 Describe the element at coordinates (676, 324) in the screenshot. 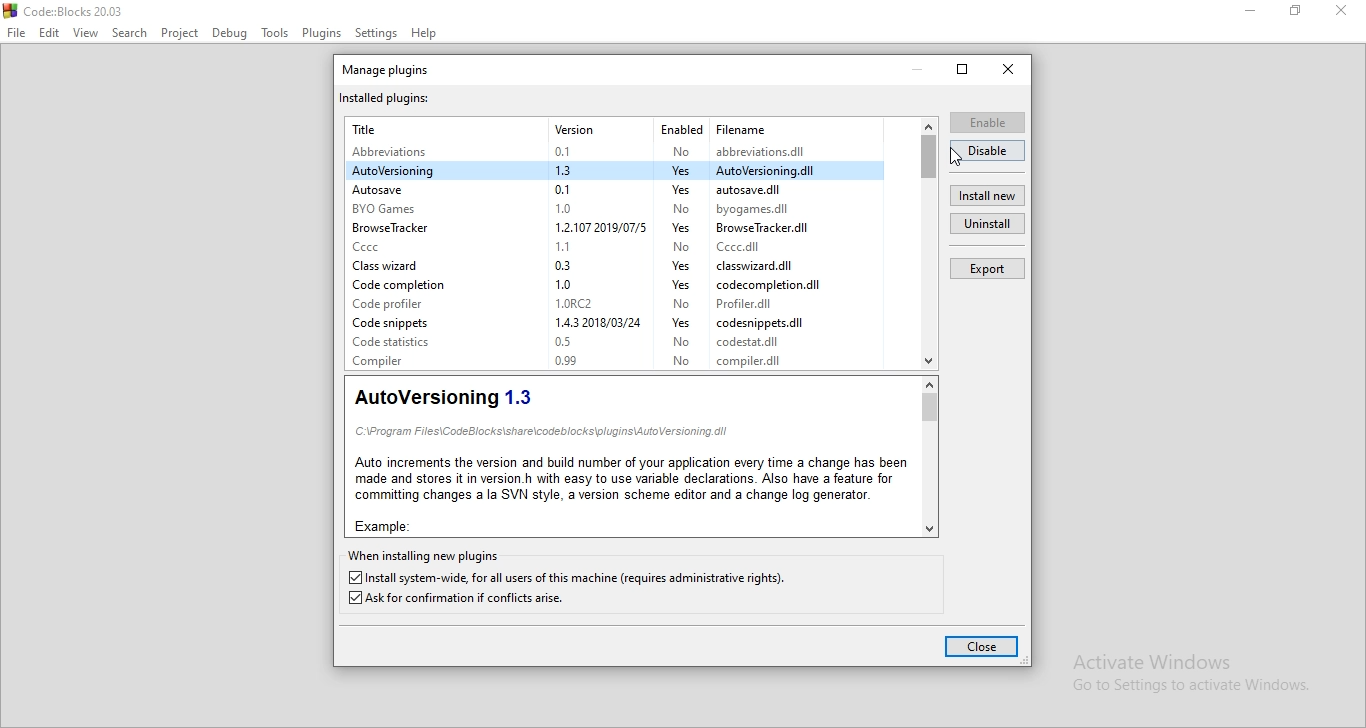

I see `yes` at that location.